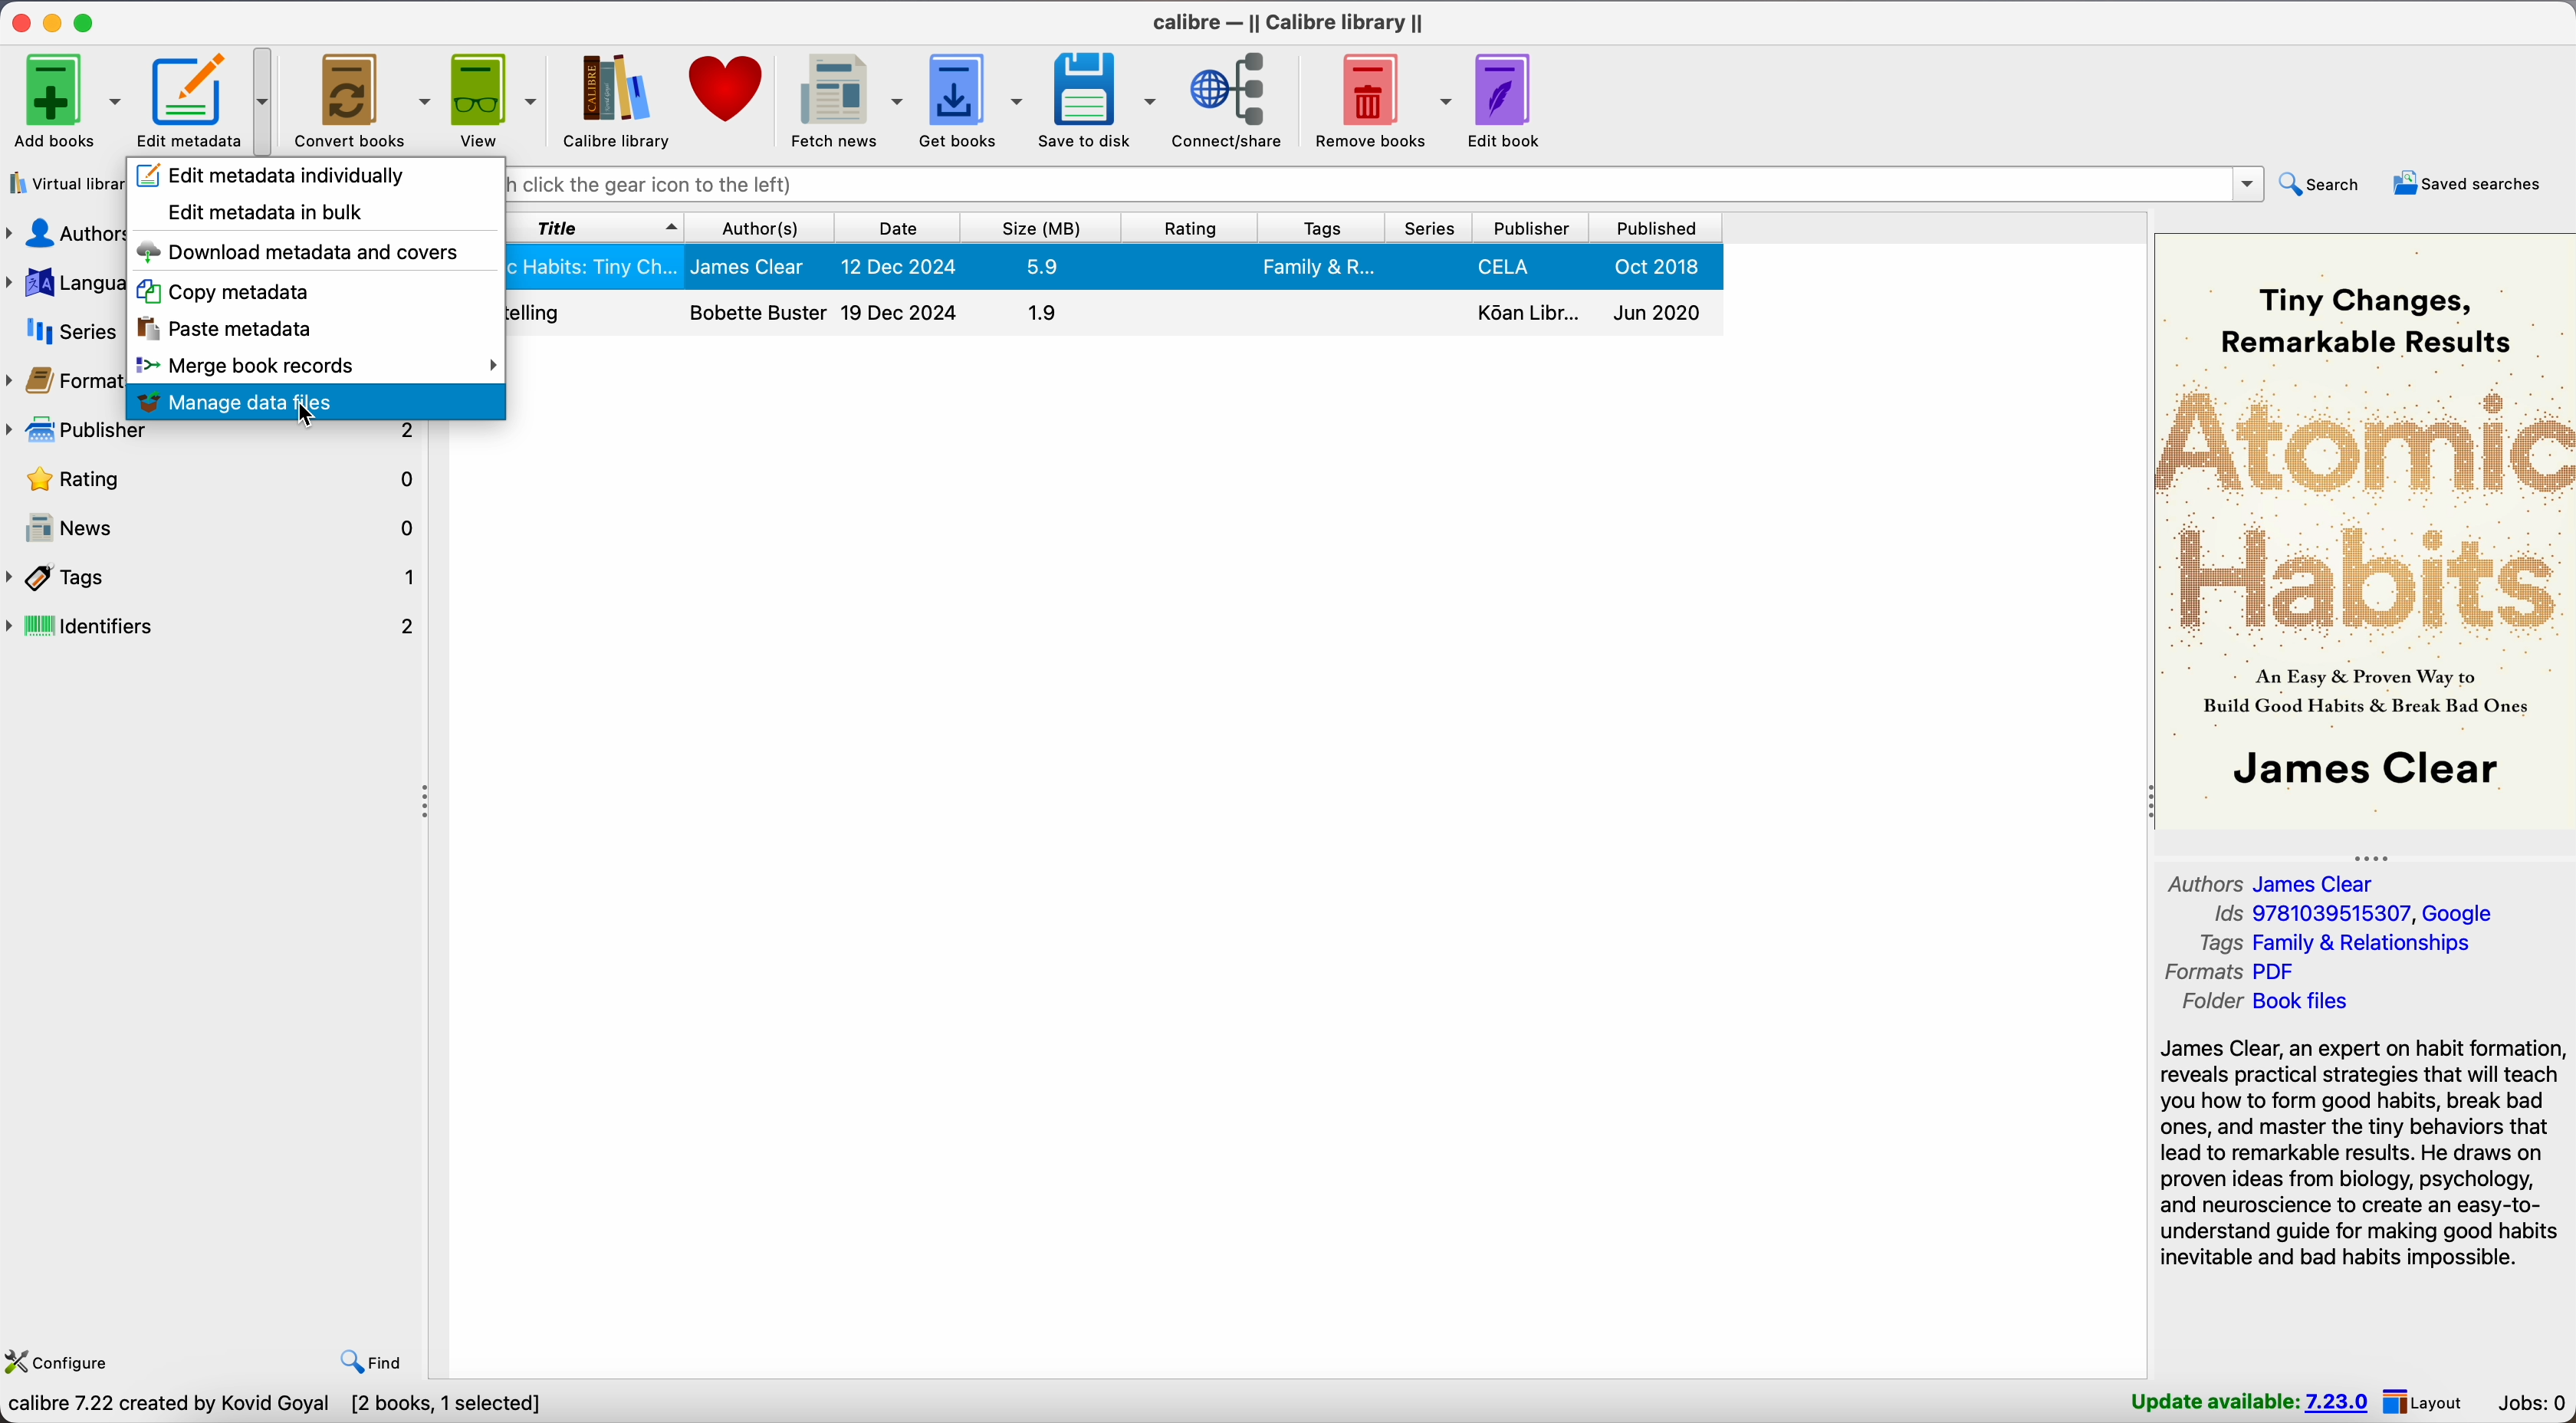  Describe the element at coordinates (2533, 1404) in the screenshot. I see `Jobs: 0` at that location.